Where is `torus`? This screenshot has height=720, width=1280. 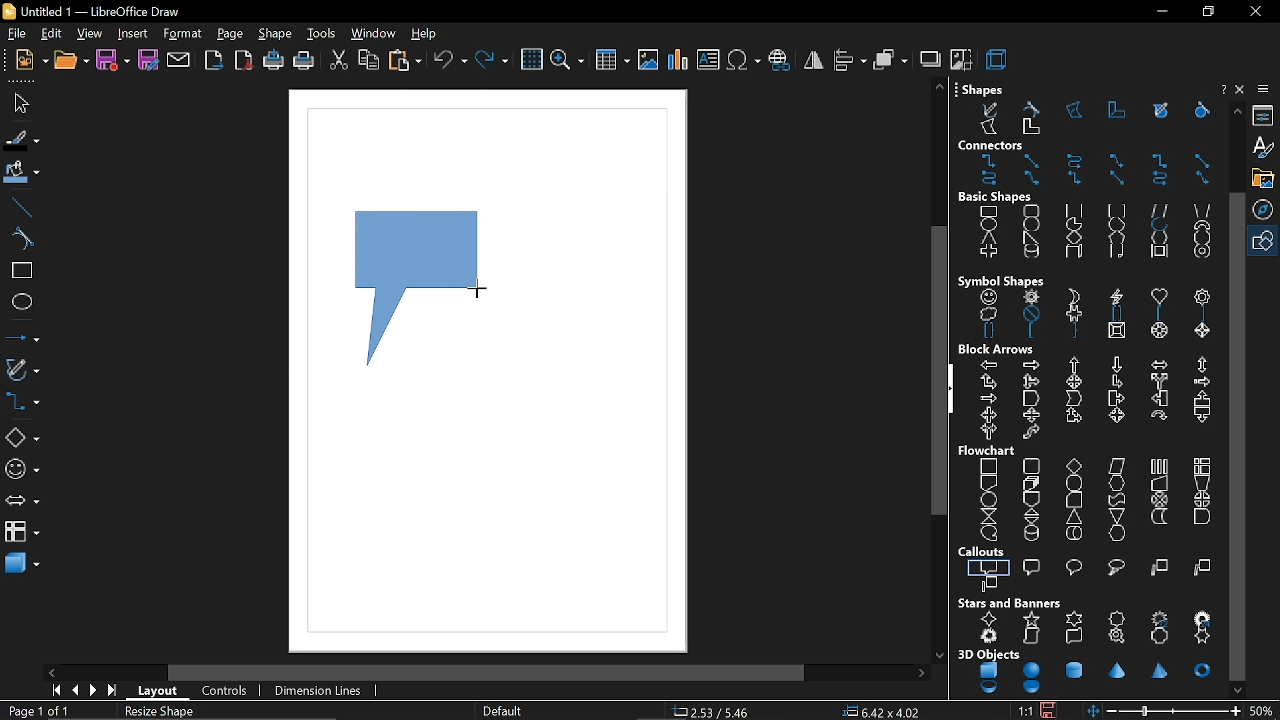
torus is located at coordinates (1203, 670).